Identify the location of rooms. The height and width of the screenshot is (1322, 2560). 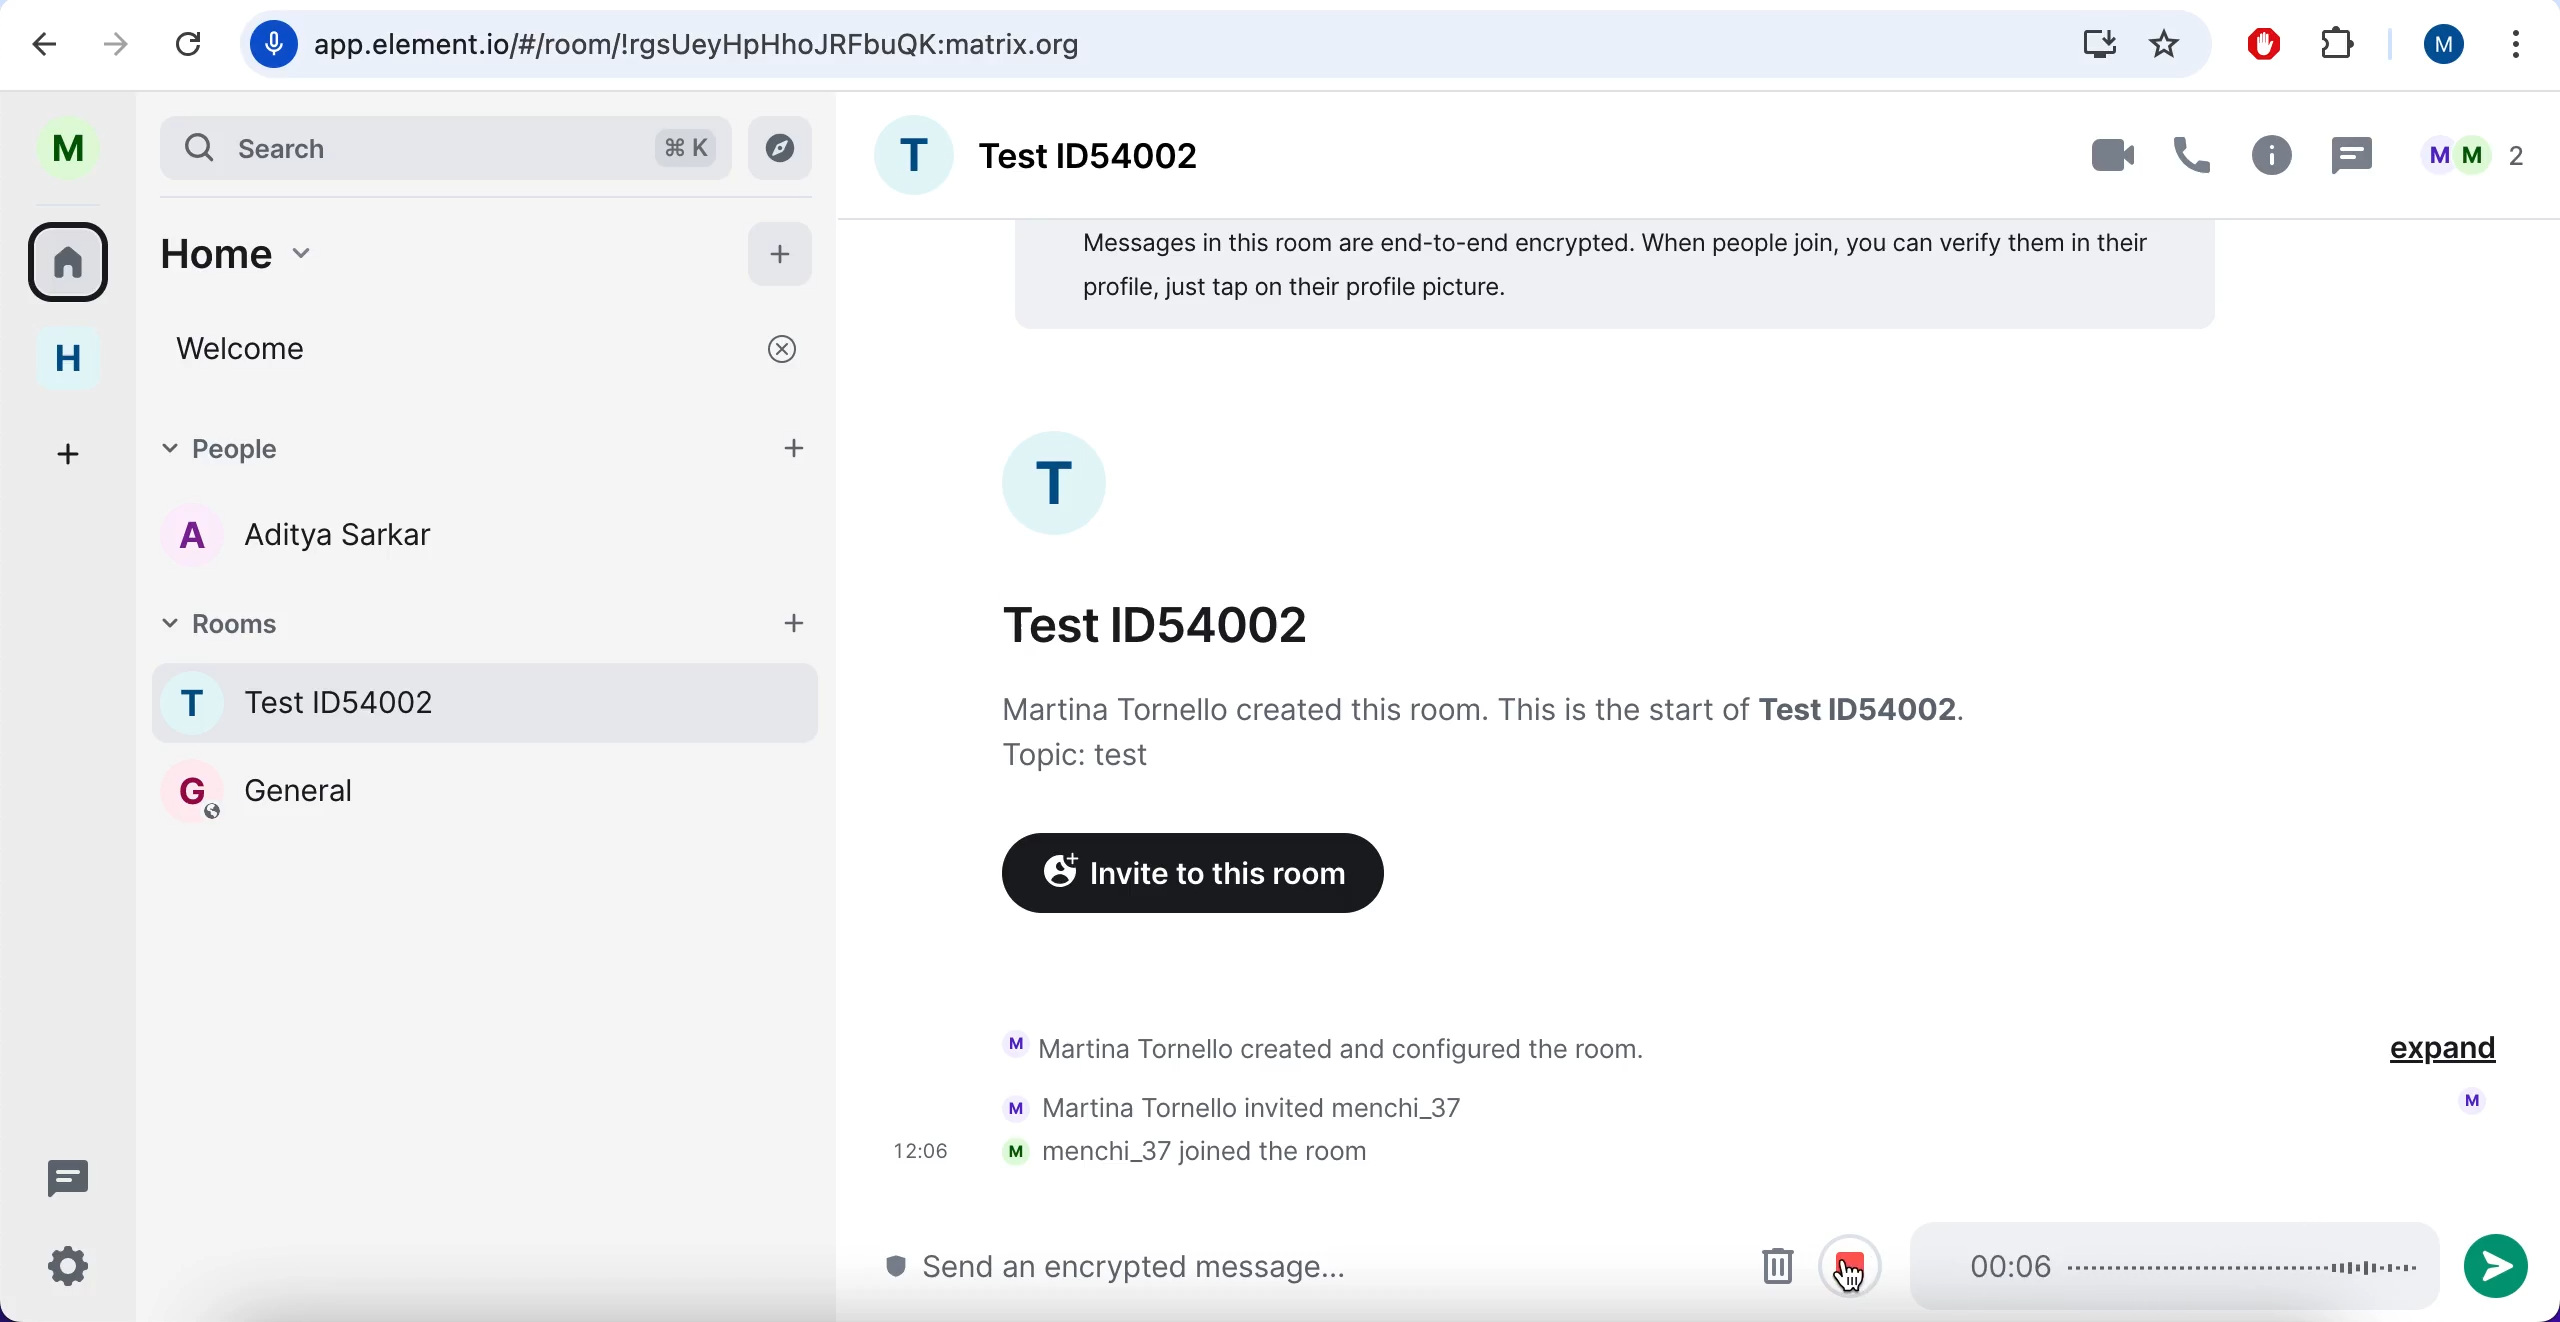
(490, 621).